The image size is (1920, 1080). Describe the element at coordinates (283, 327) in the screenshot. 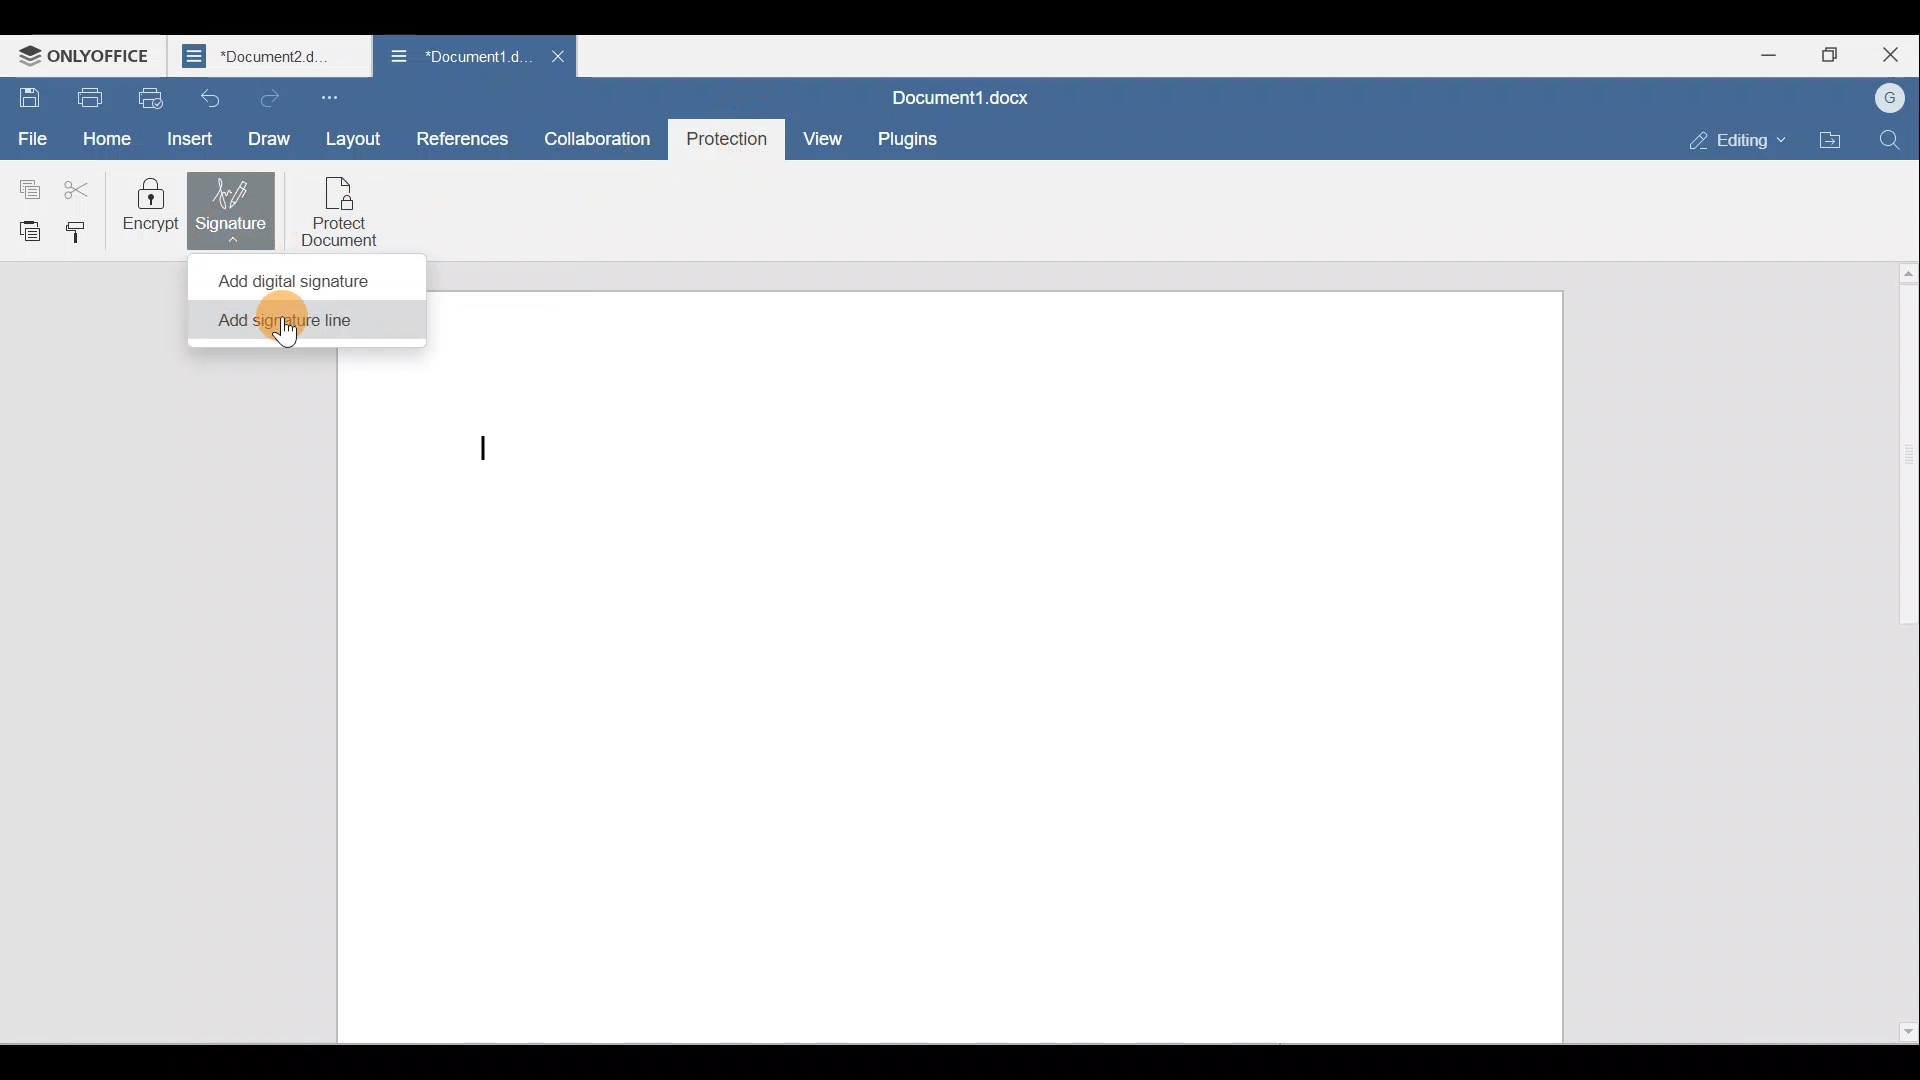

I see `Cursor on Add signature line` at that location.